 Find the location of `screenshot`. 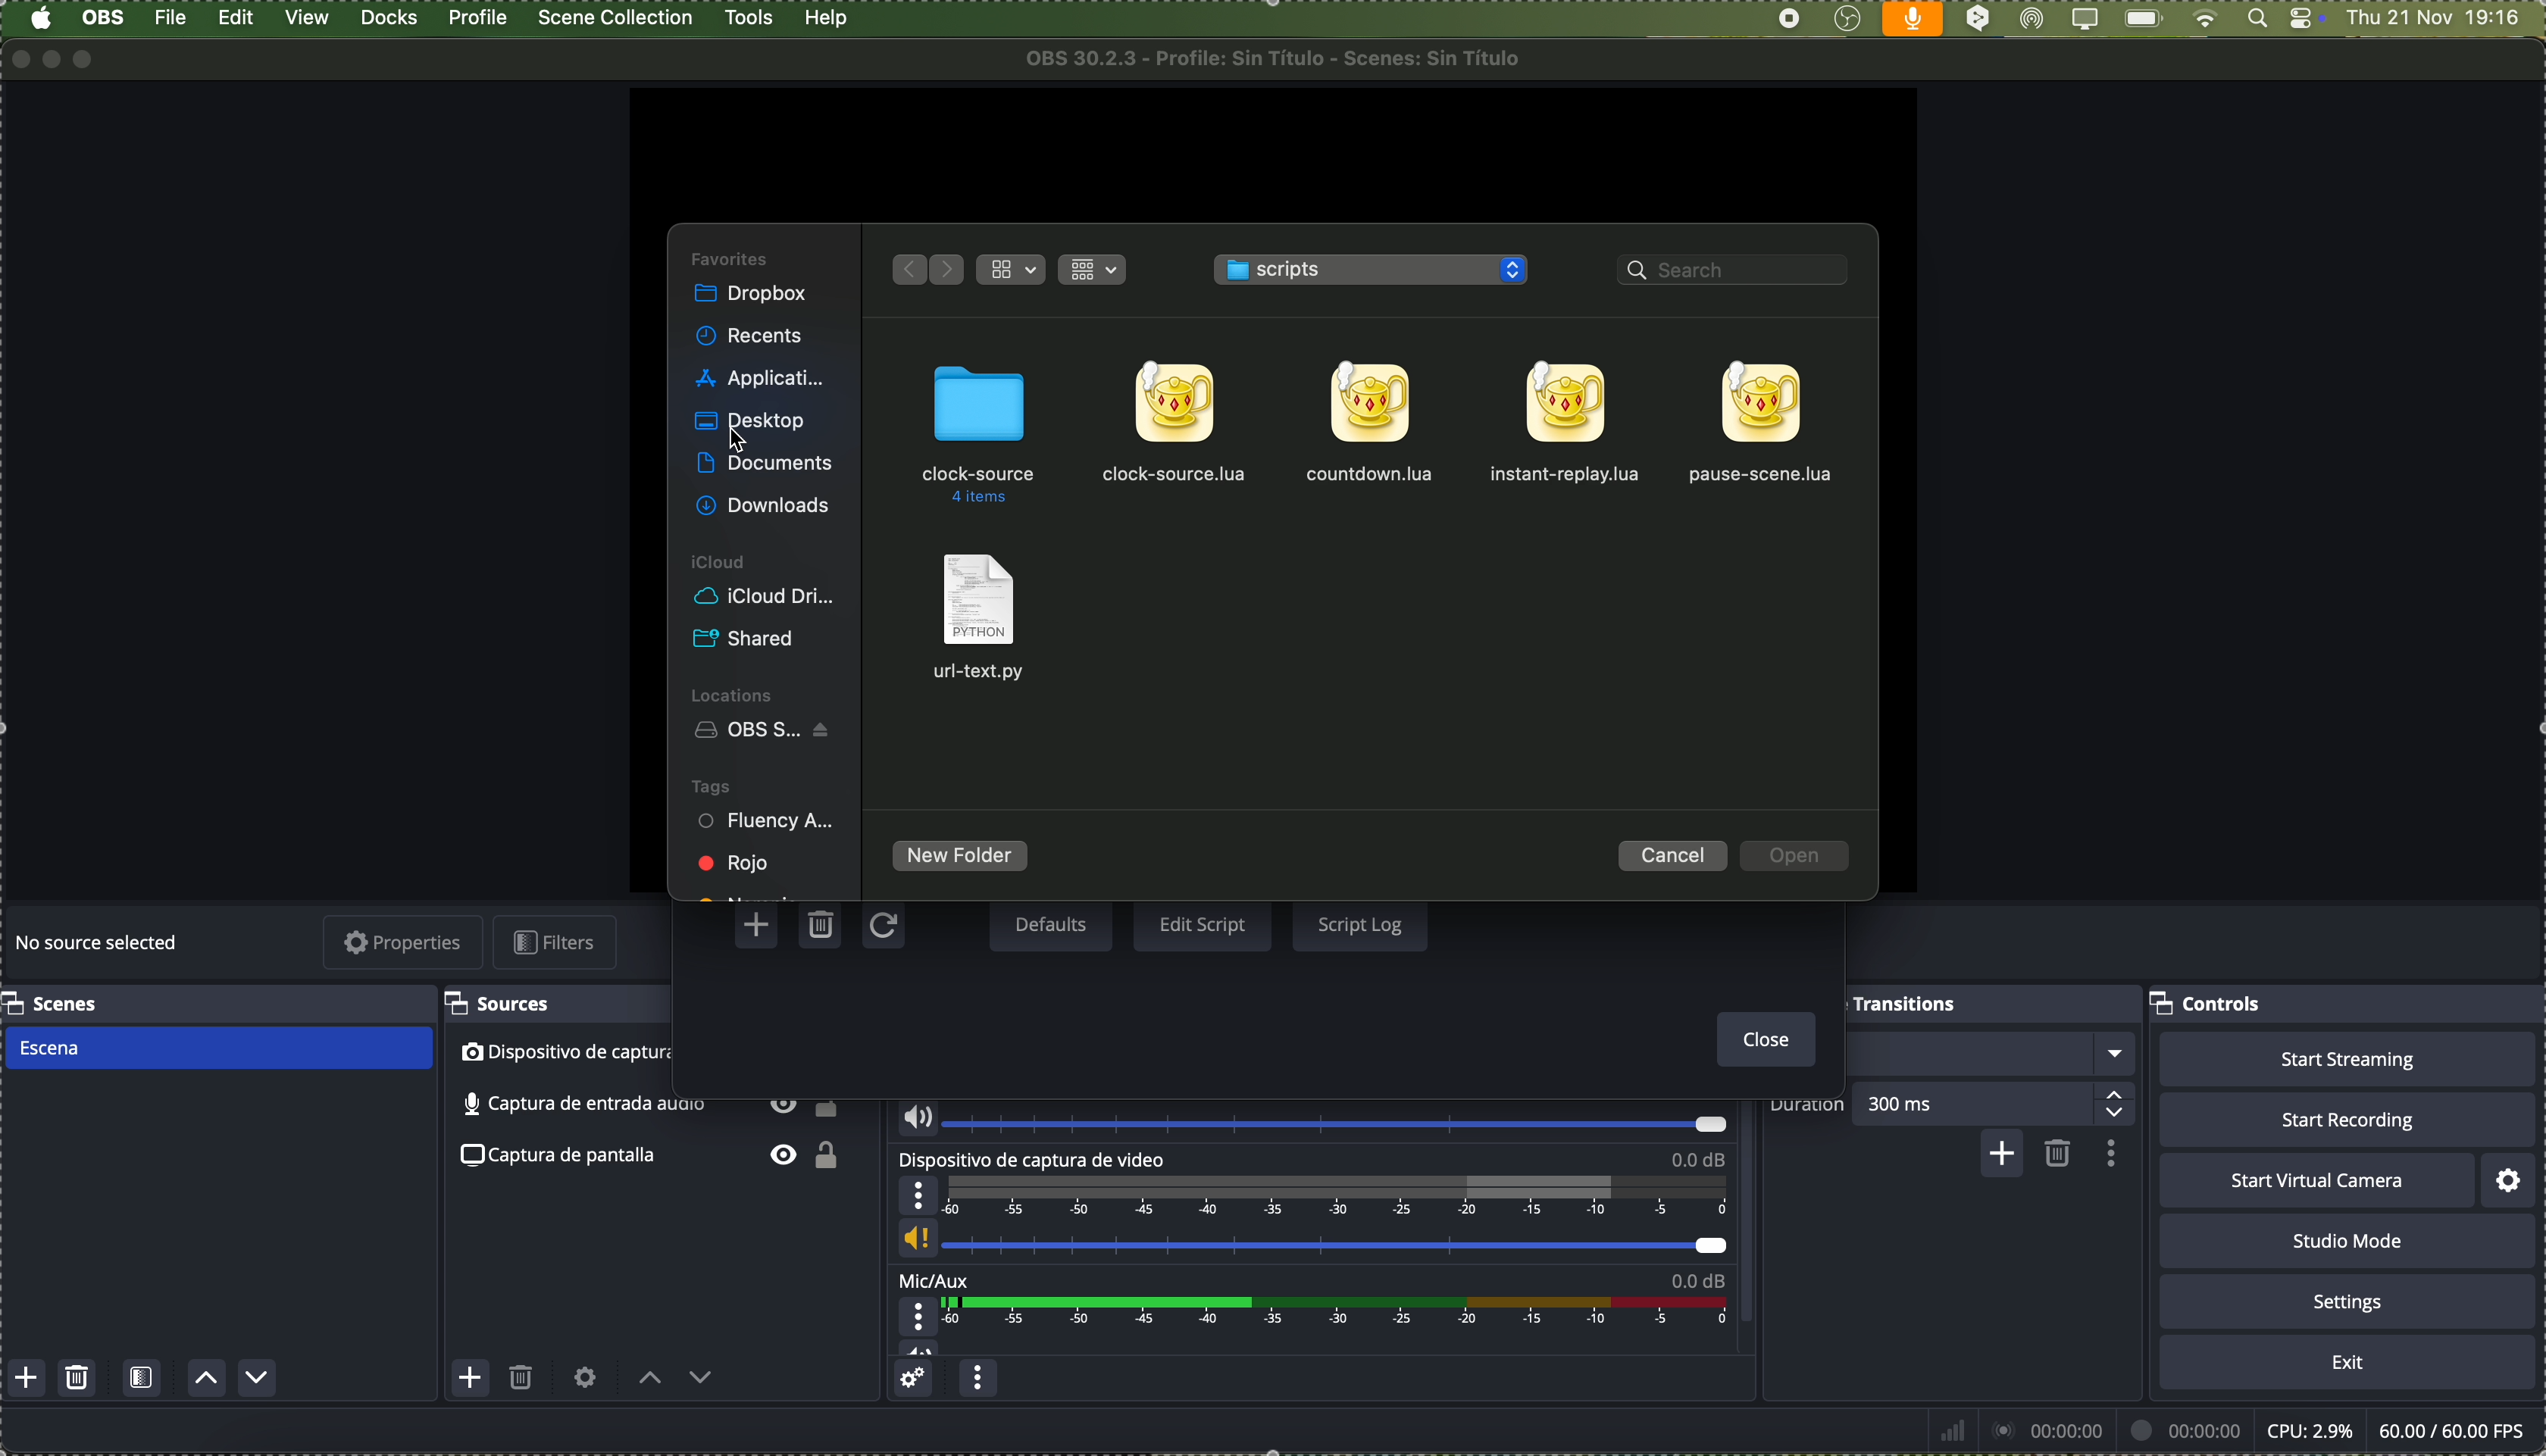

screenshot is located at coordinates (657, 1158).